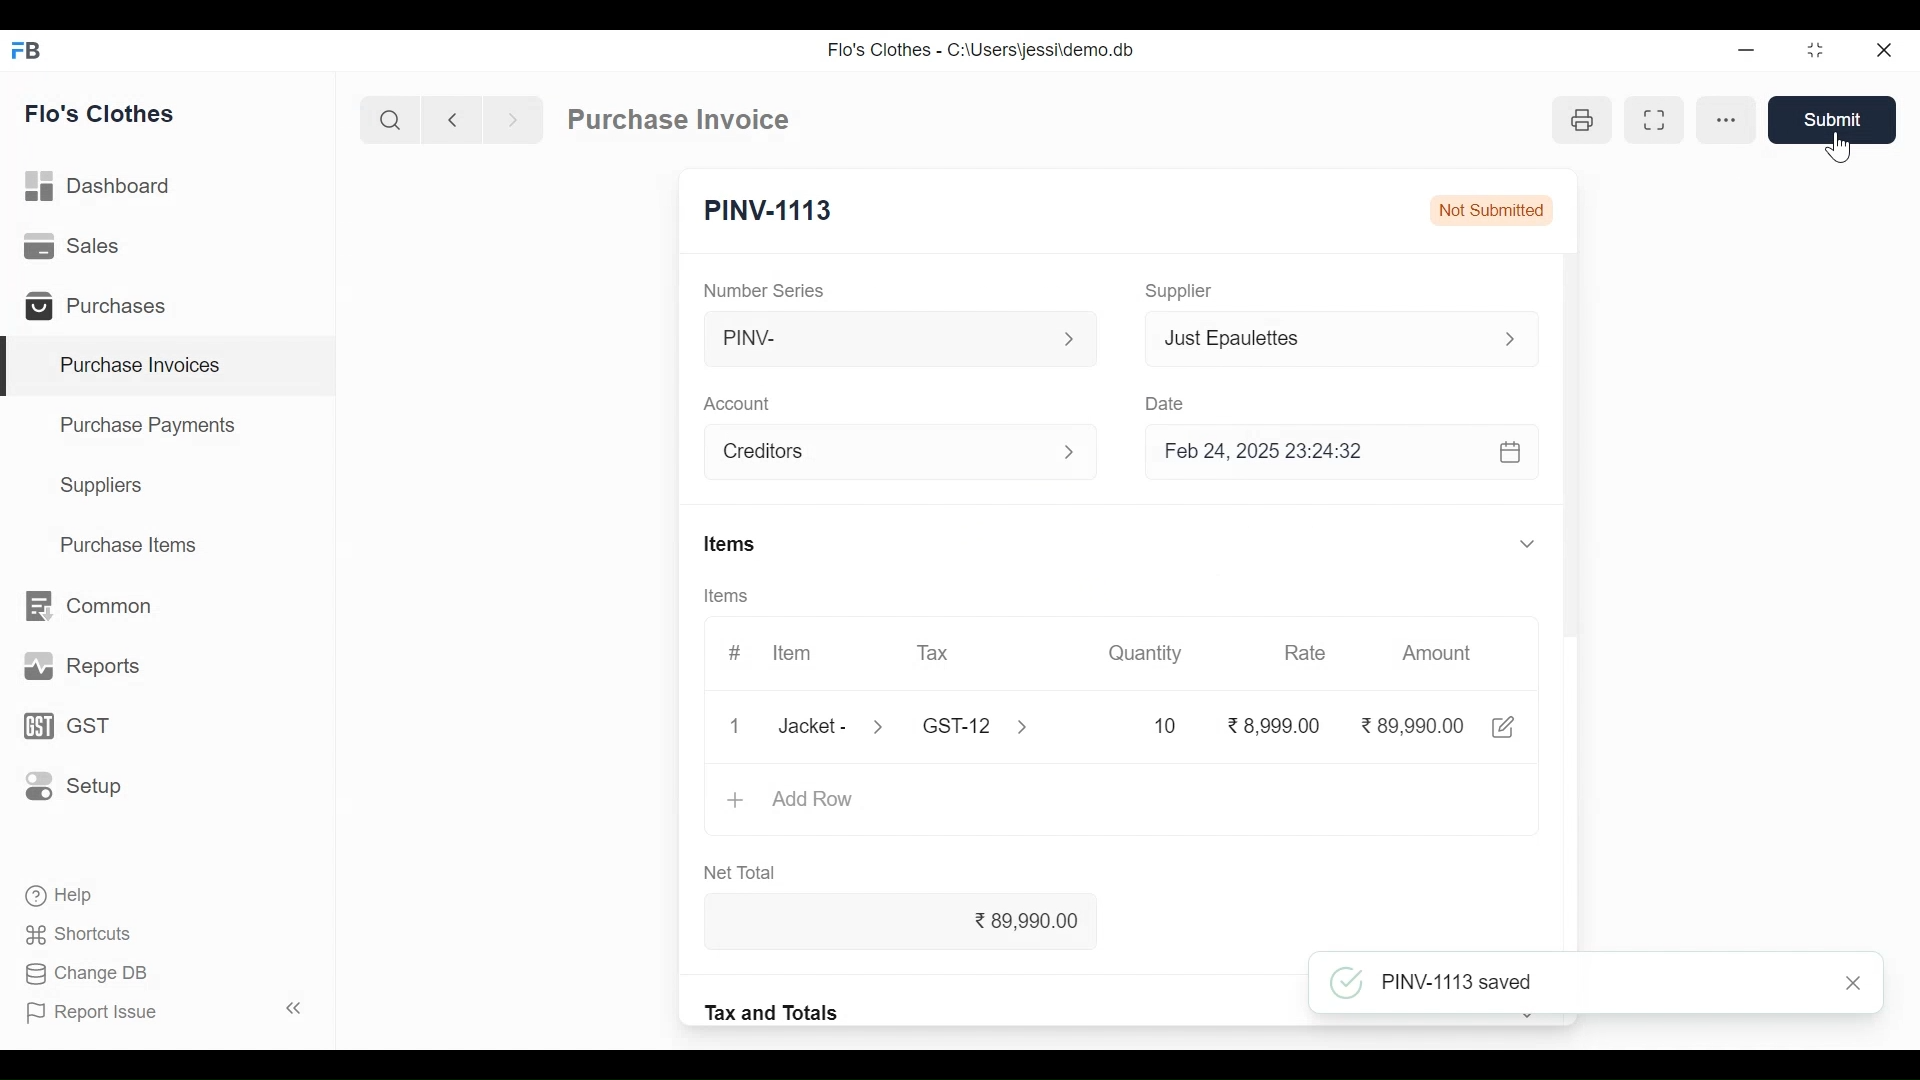  What do you see at coordinates (1530, 543) in the screenshot?
I see `Expand` at bounding box center [1530, 543].